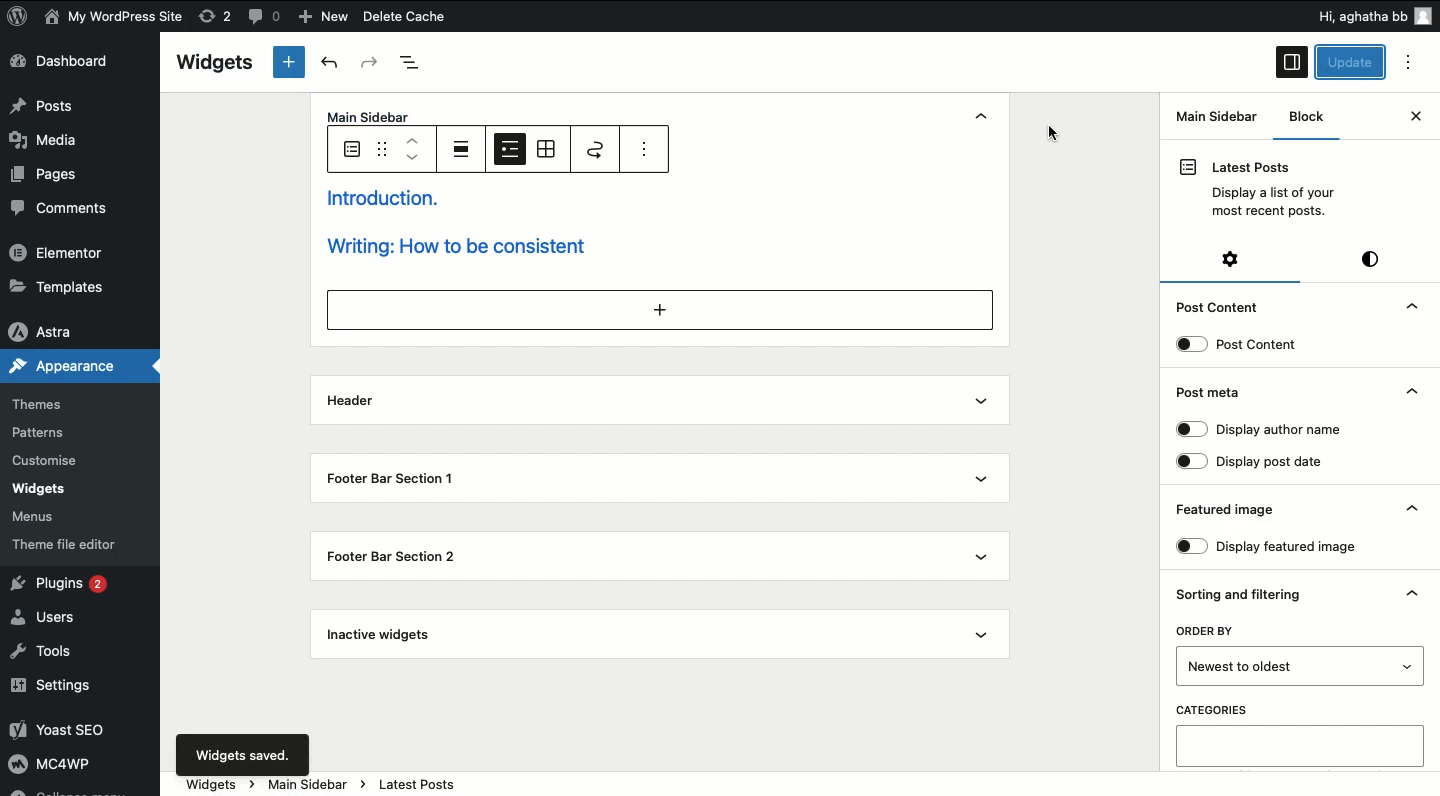 The width and height of the screenshot is (1440, 796). What do you see at coordinates (61, 208) in the screenshot?
I see `Comments.` at bounding box center [61, 208].